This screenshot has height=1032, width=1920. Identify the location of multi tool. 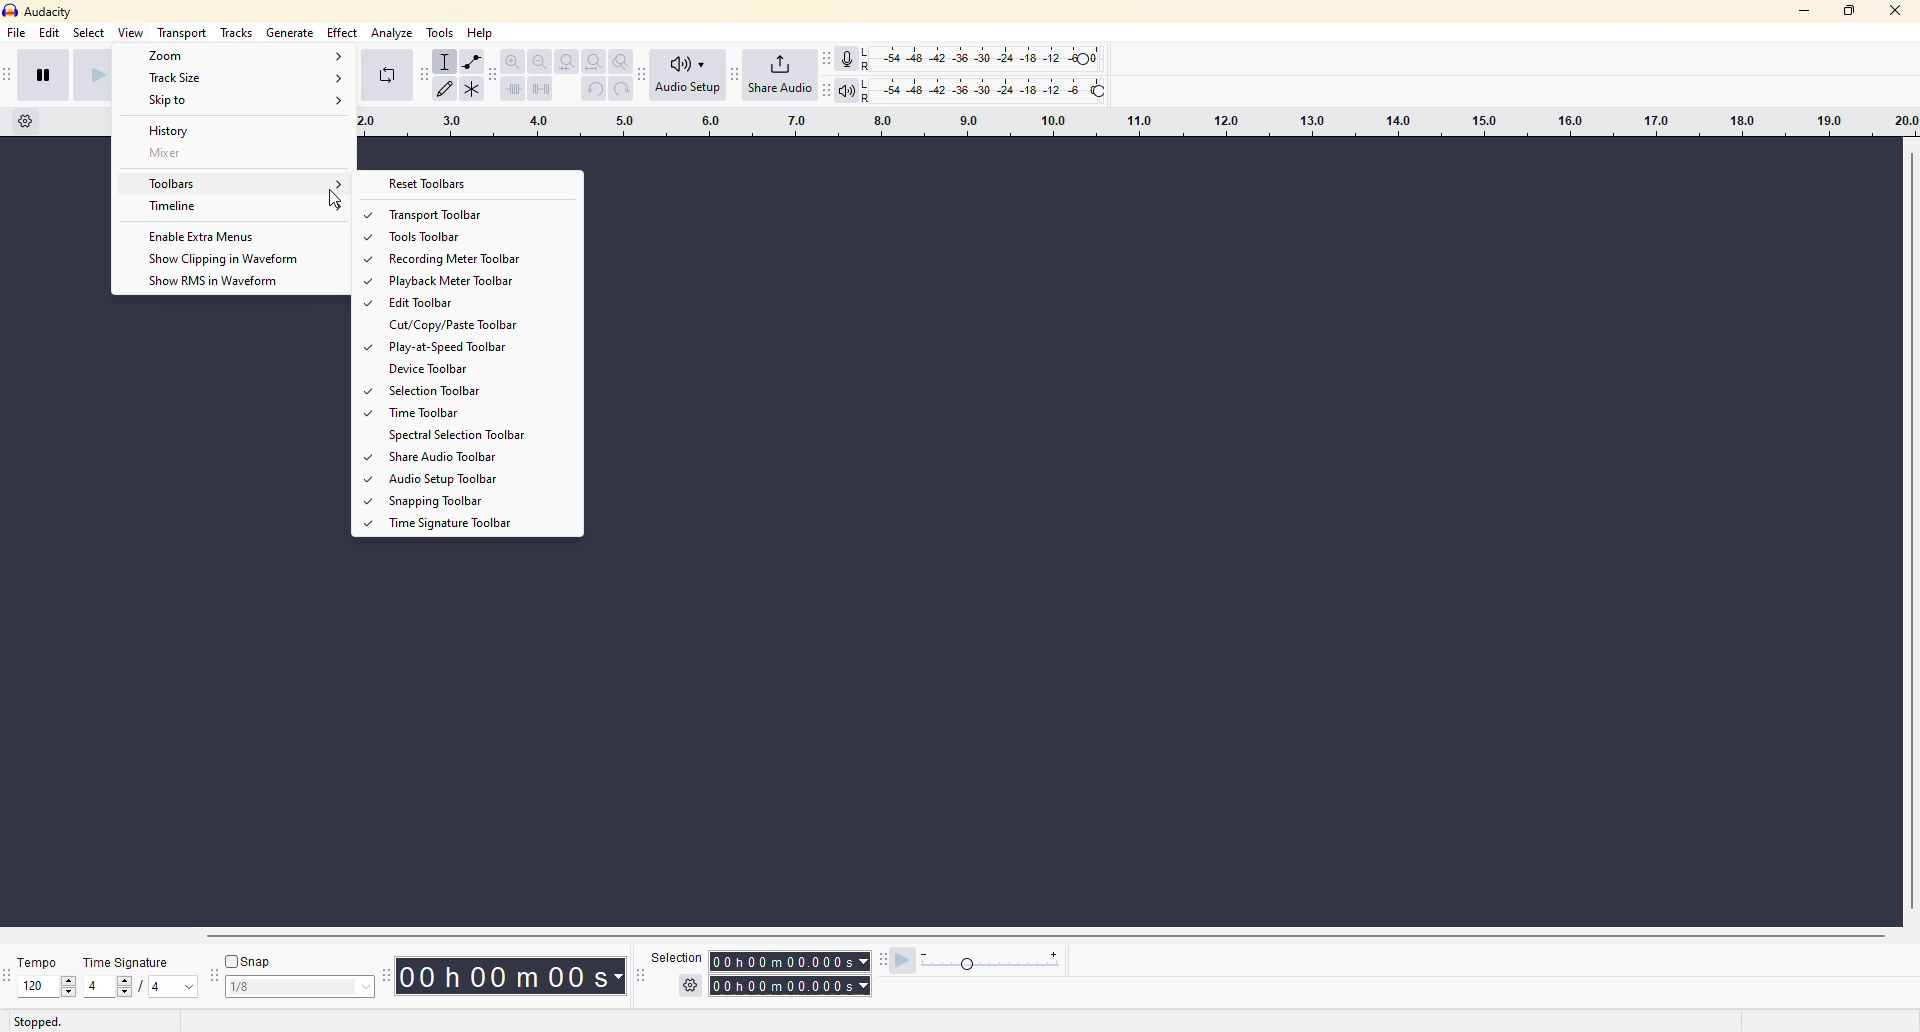
(474, 88).